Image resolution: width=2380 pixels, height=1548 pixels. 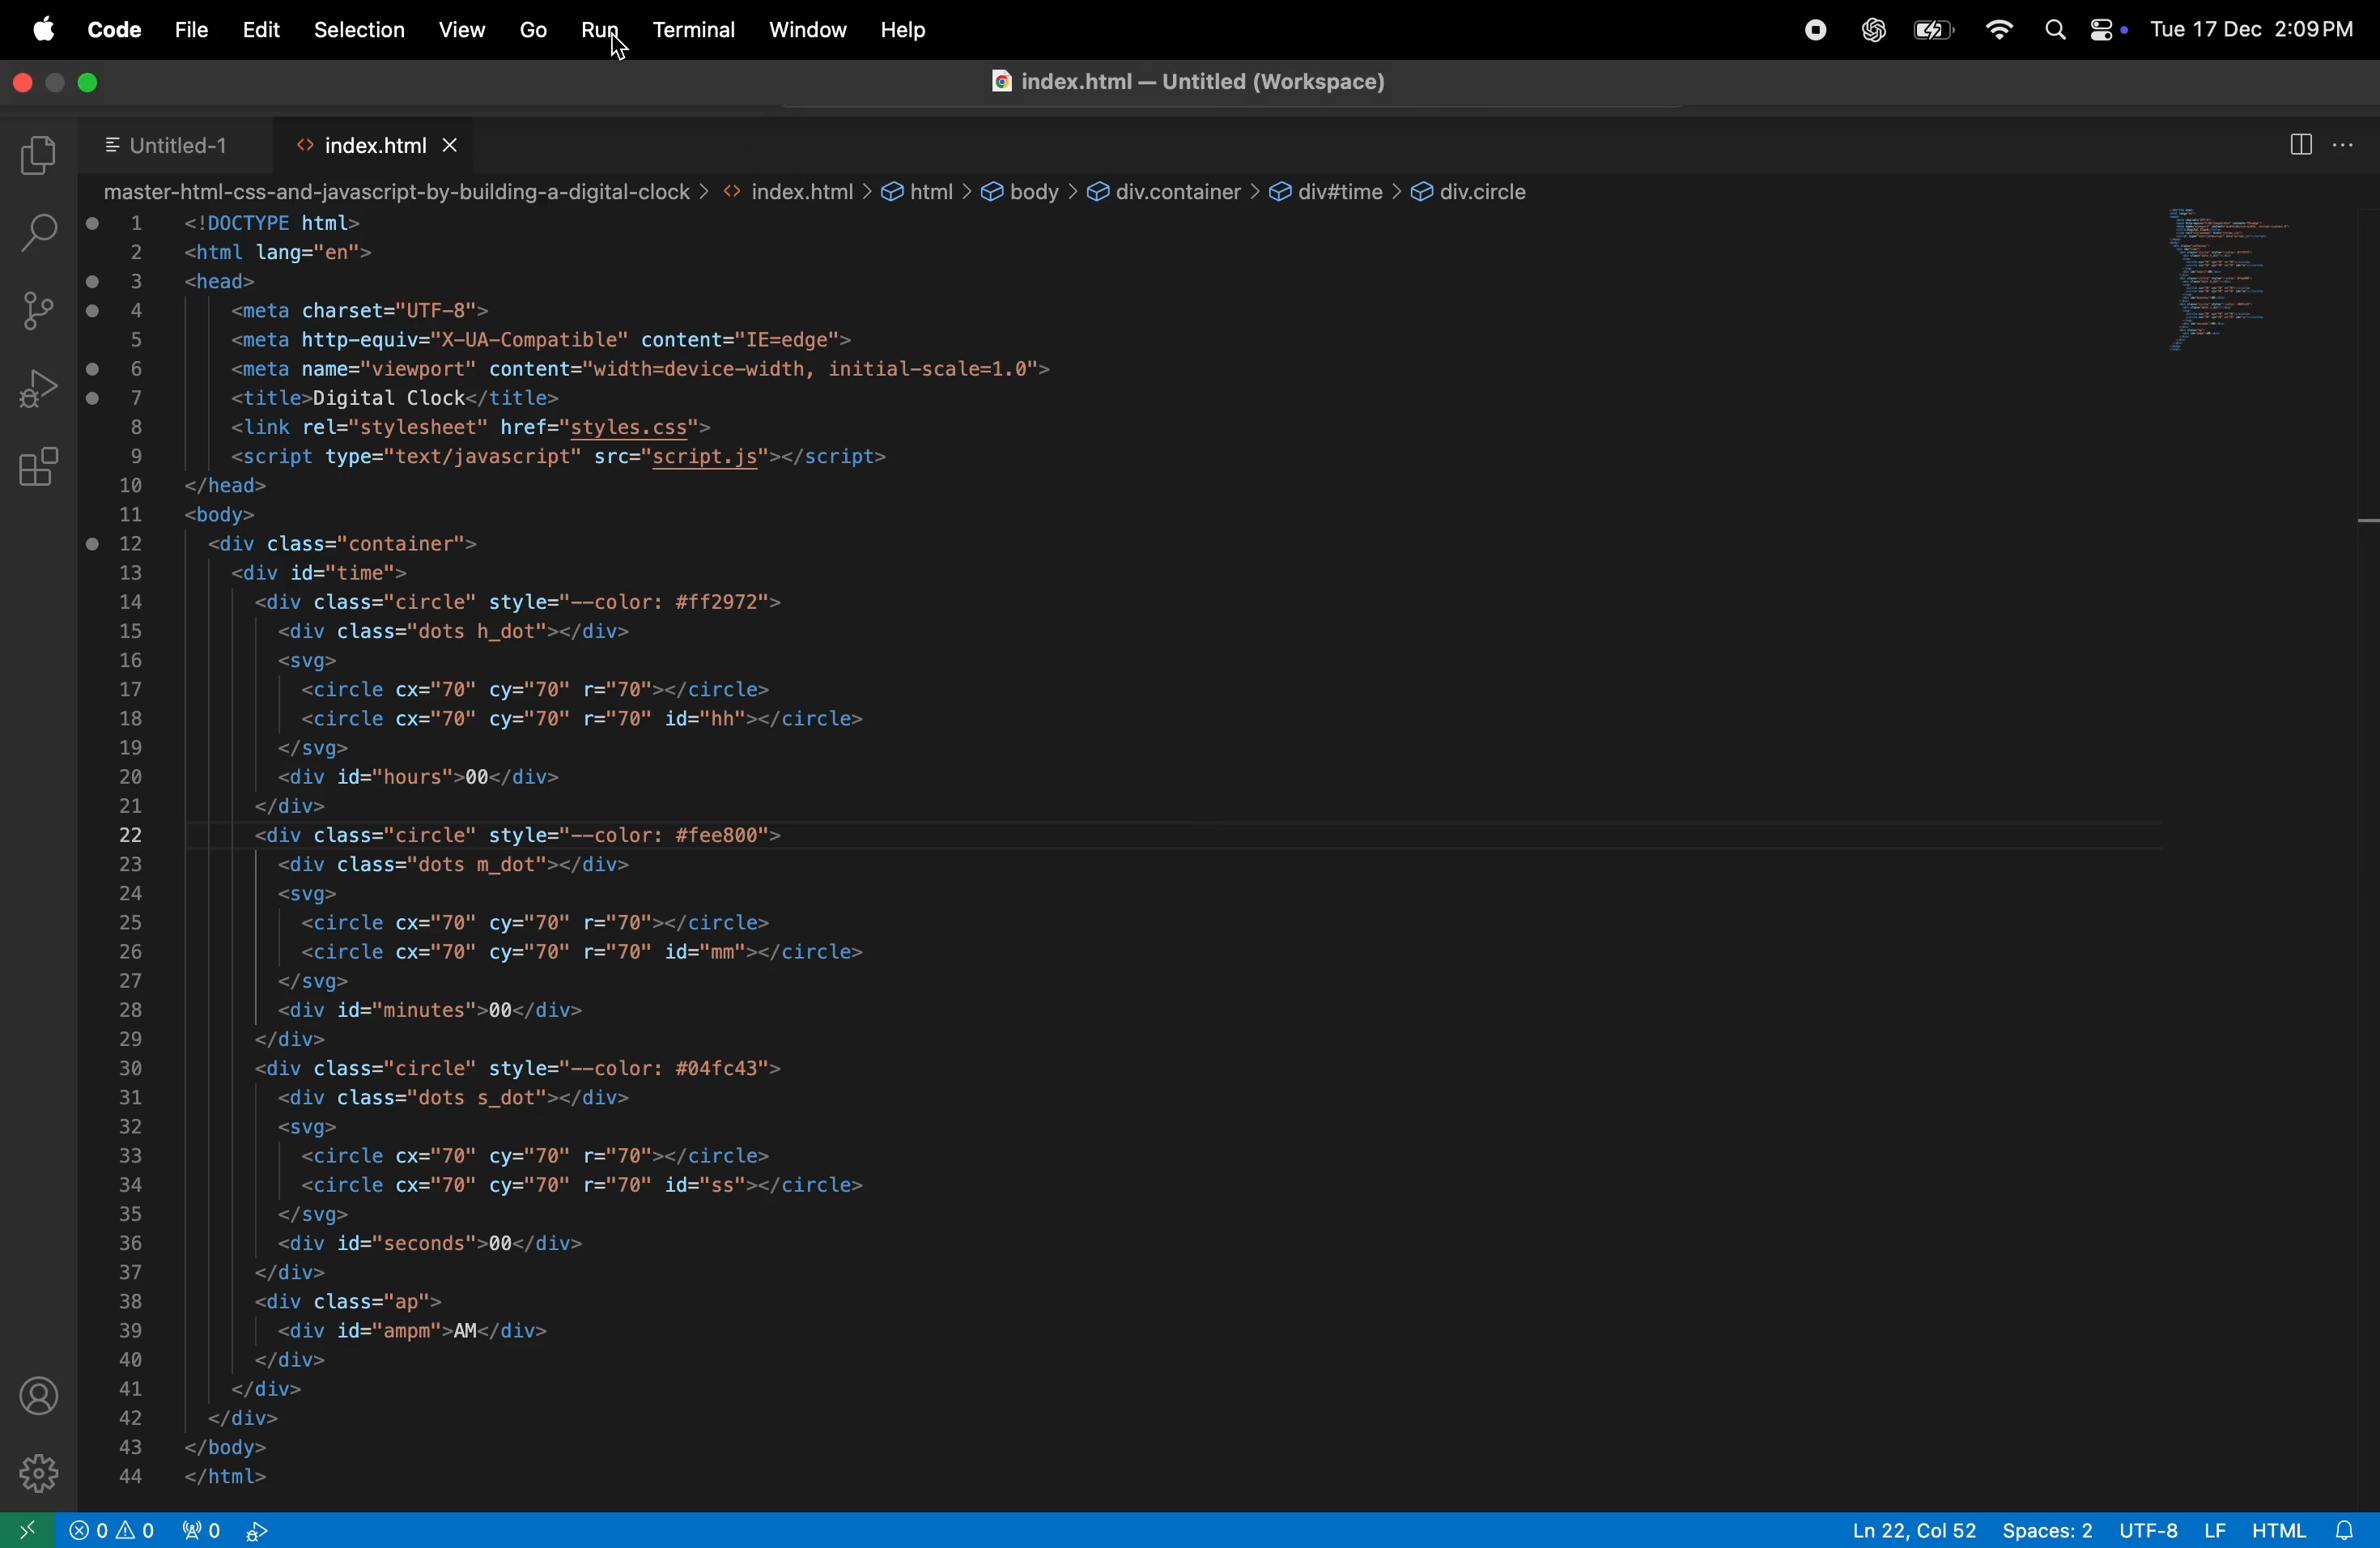 I want to click on apple menu, so click(x=45, y=28).